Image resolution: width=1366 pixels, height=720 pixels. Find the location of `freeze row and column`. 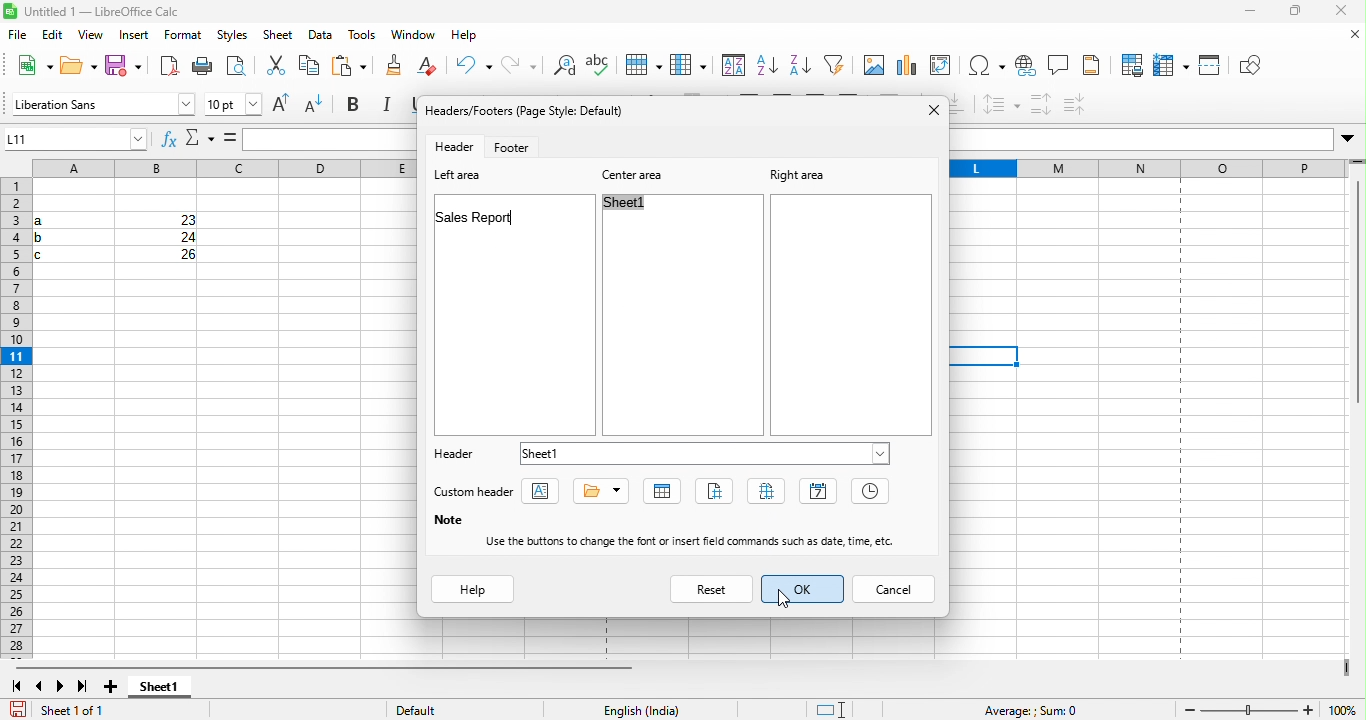

freeze row and column is located at coordinates (1165, 65).